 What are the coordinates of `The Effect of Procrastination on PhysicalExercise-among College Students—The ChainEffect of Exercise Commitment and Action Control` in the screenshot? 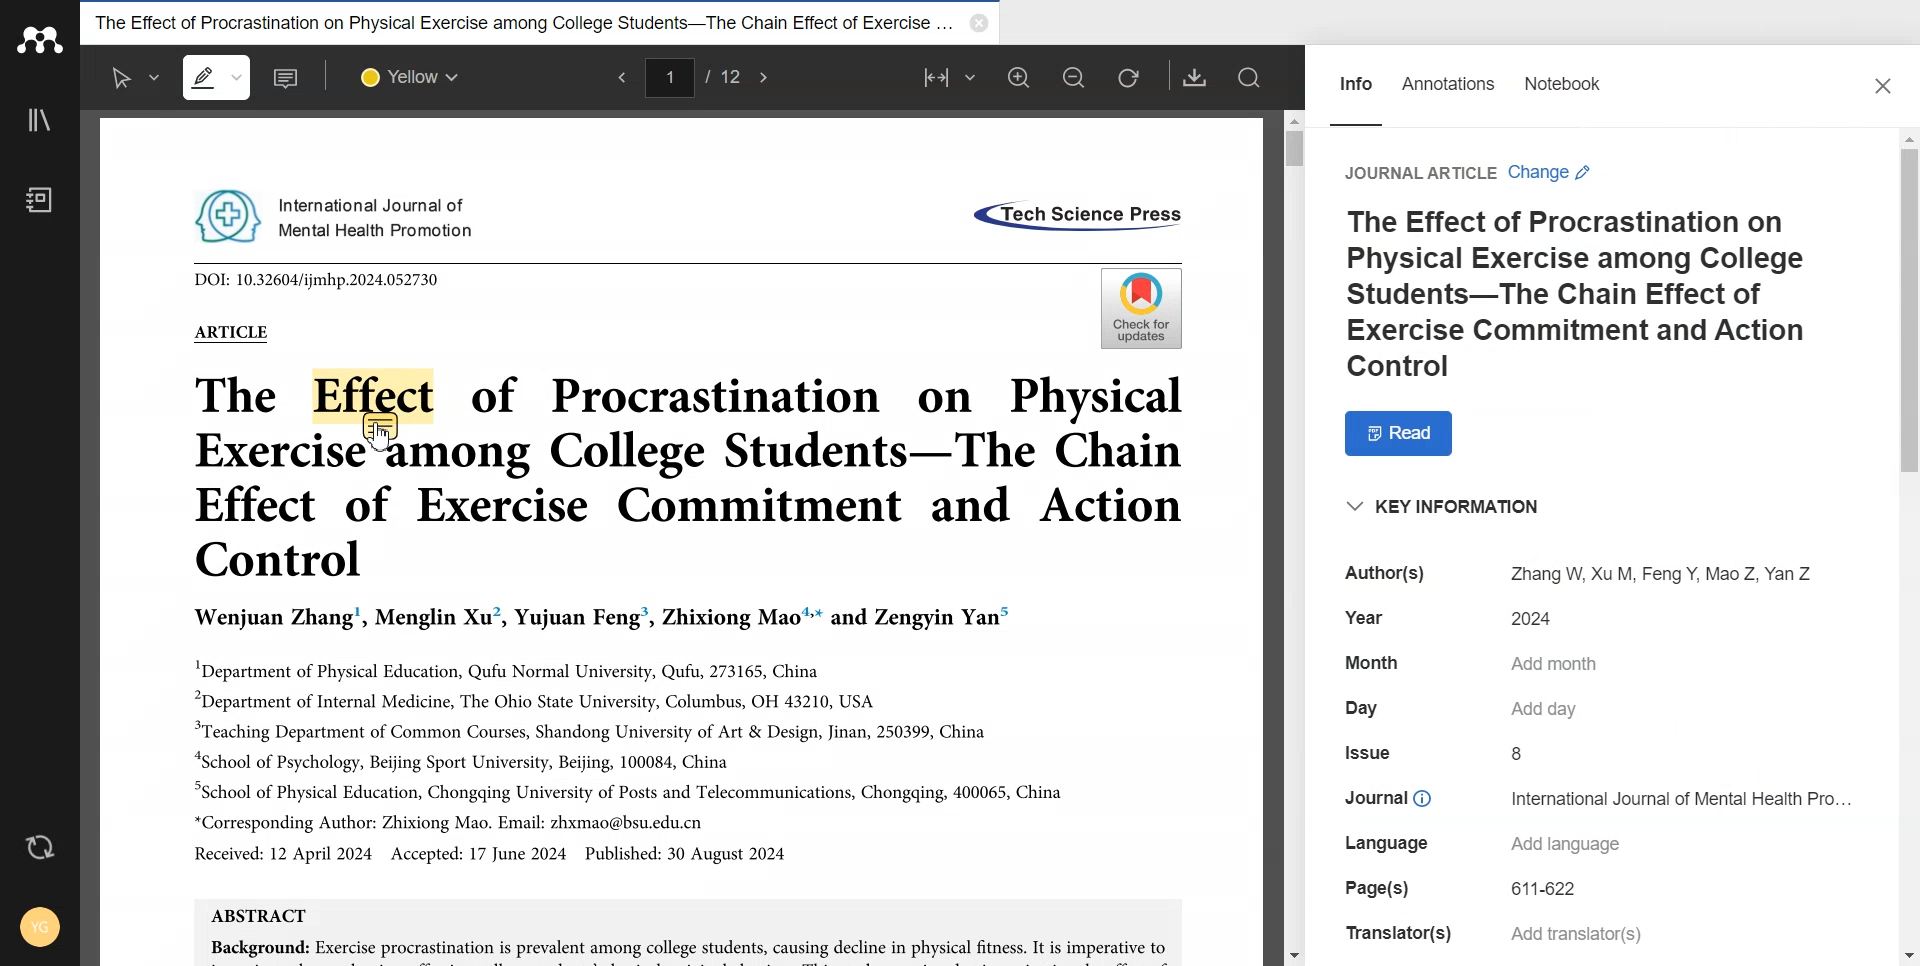 It's located at (688, 480).